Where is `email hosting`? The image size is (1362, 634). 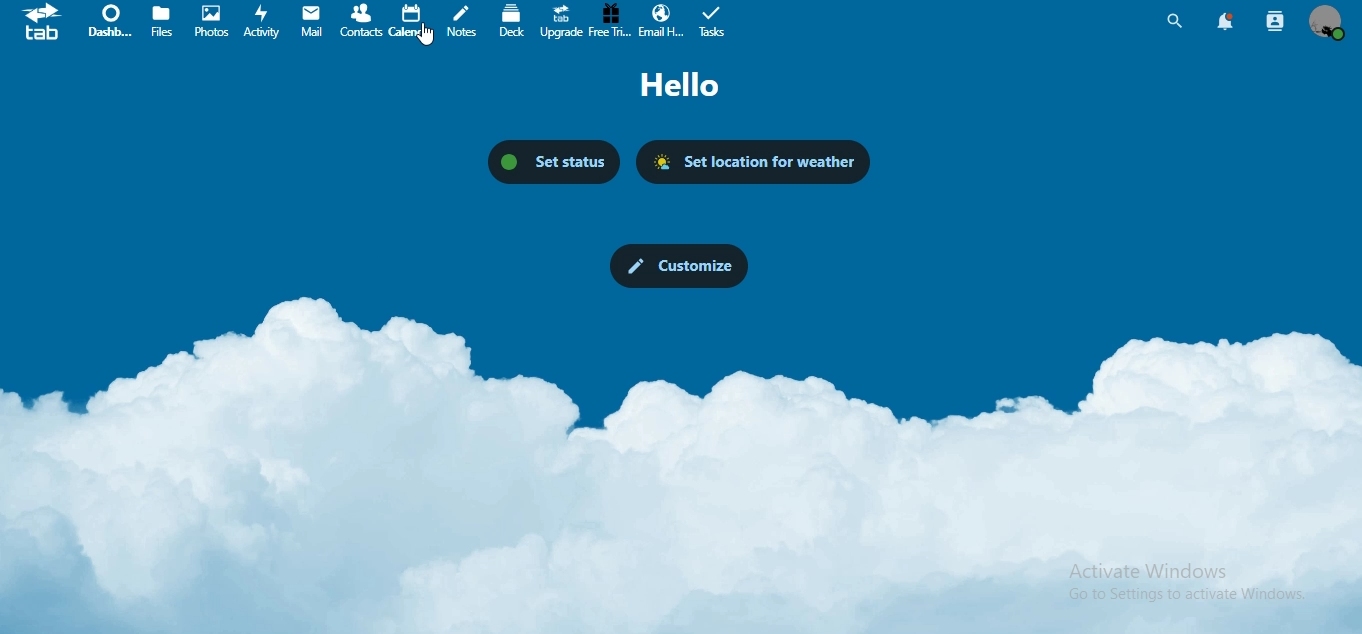 email hosting is located at coordinates (661, 21).